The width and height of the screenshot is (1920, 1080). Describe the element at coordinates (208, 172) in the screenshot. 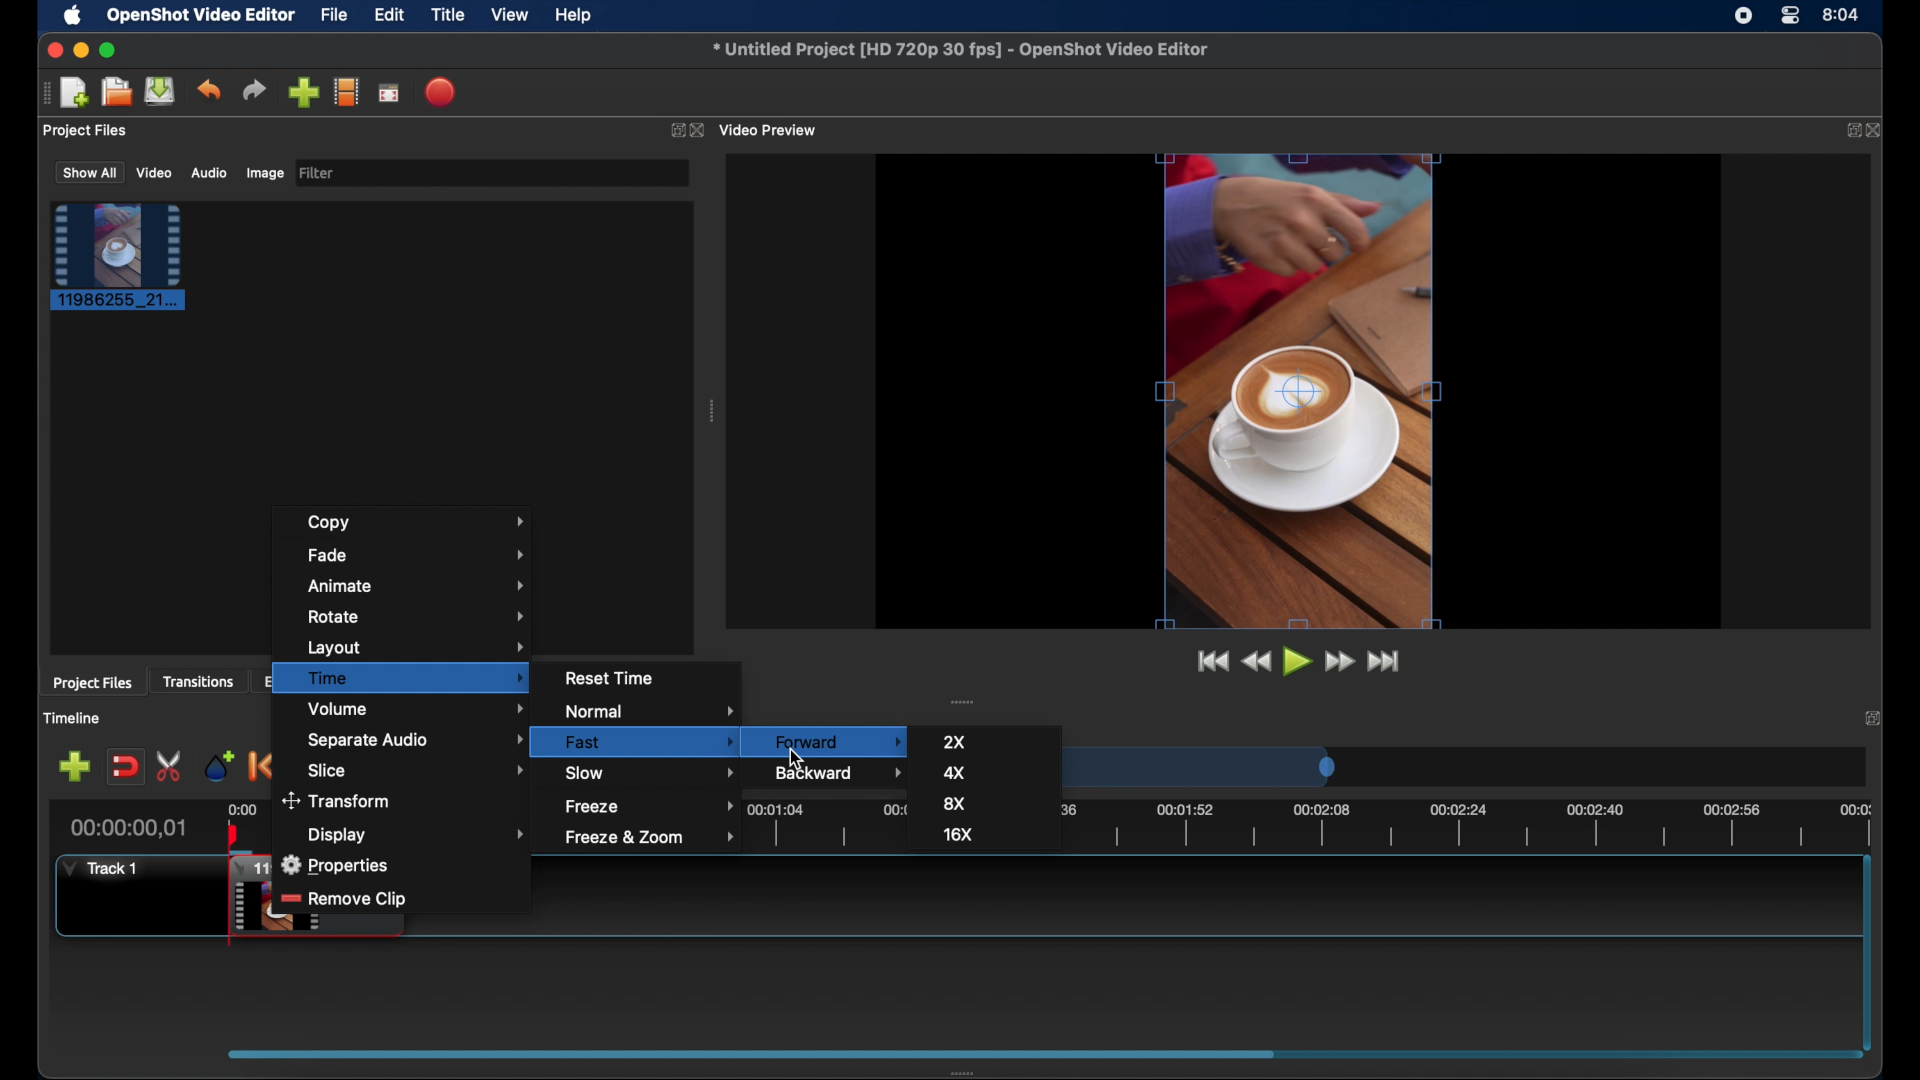

I see `audio` at that location.